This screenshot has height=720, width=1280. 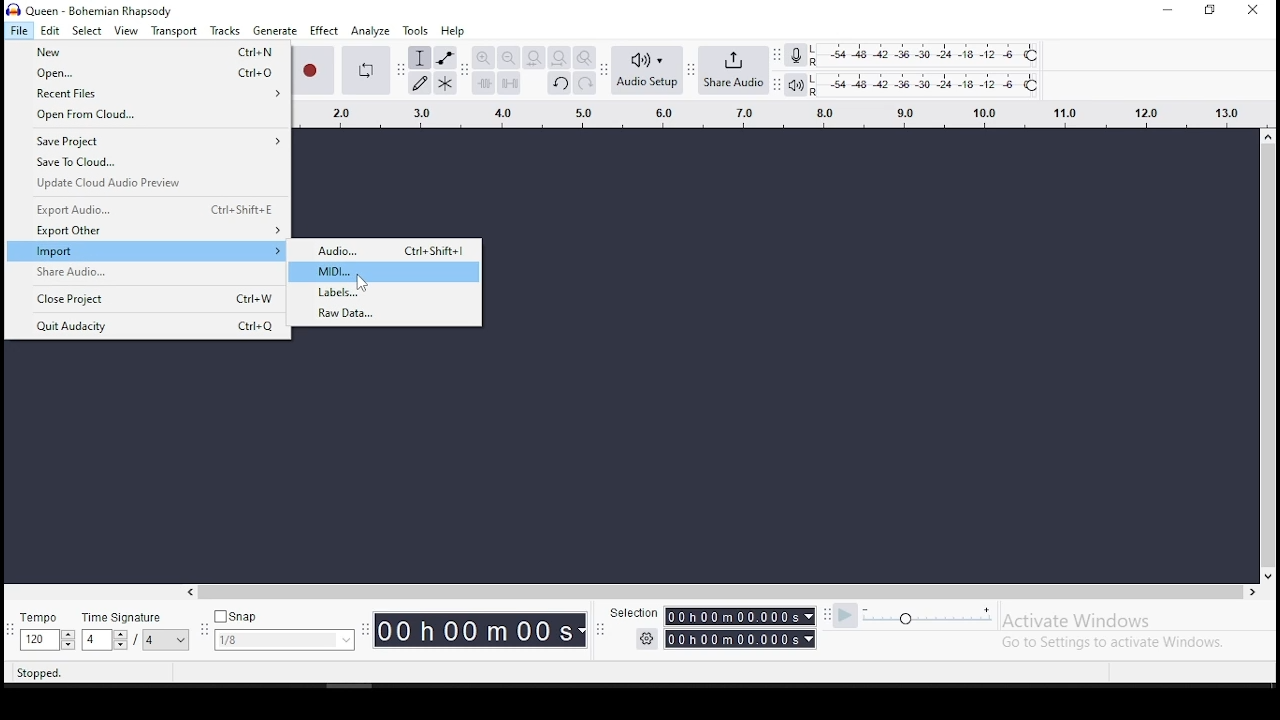 What do you see at coordinates (314, 70) in the screenshot?
I see `record` at bounding box center [314, 70].